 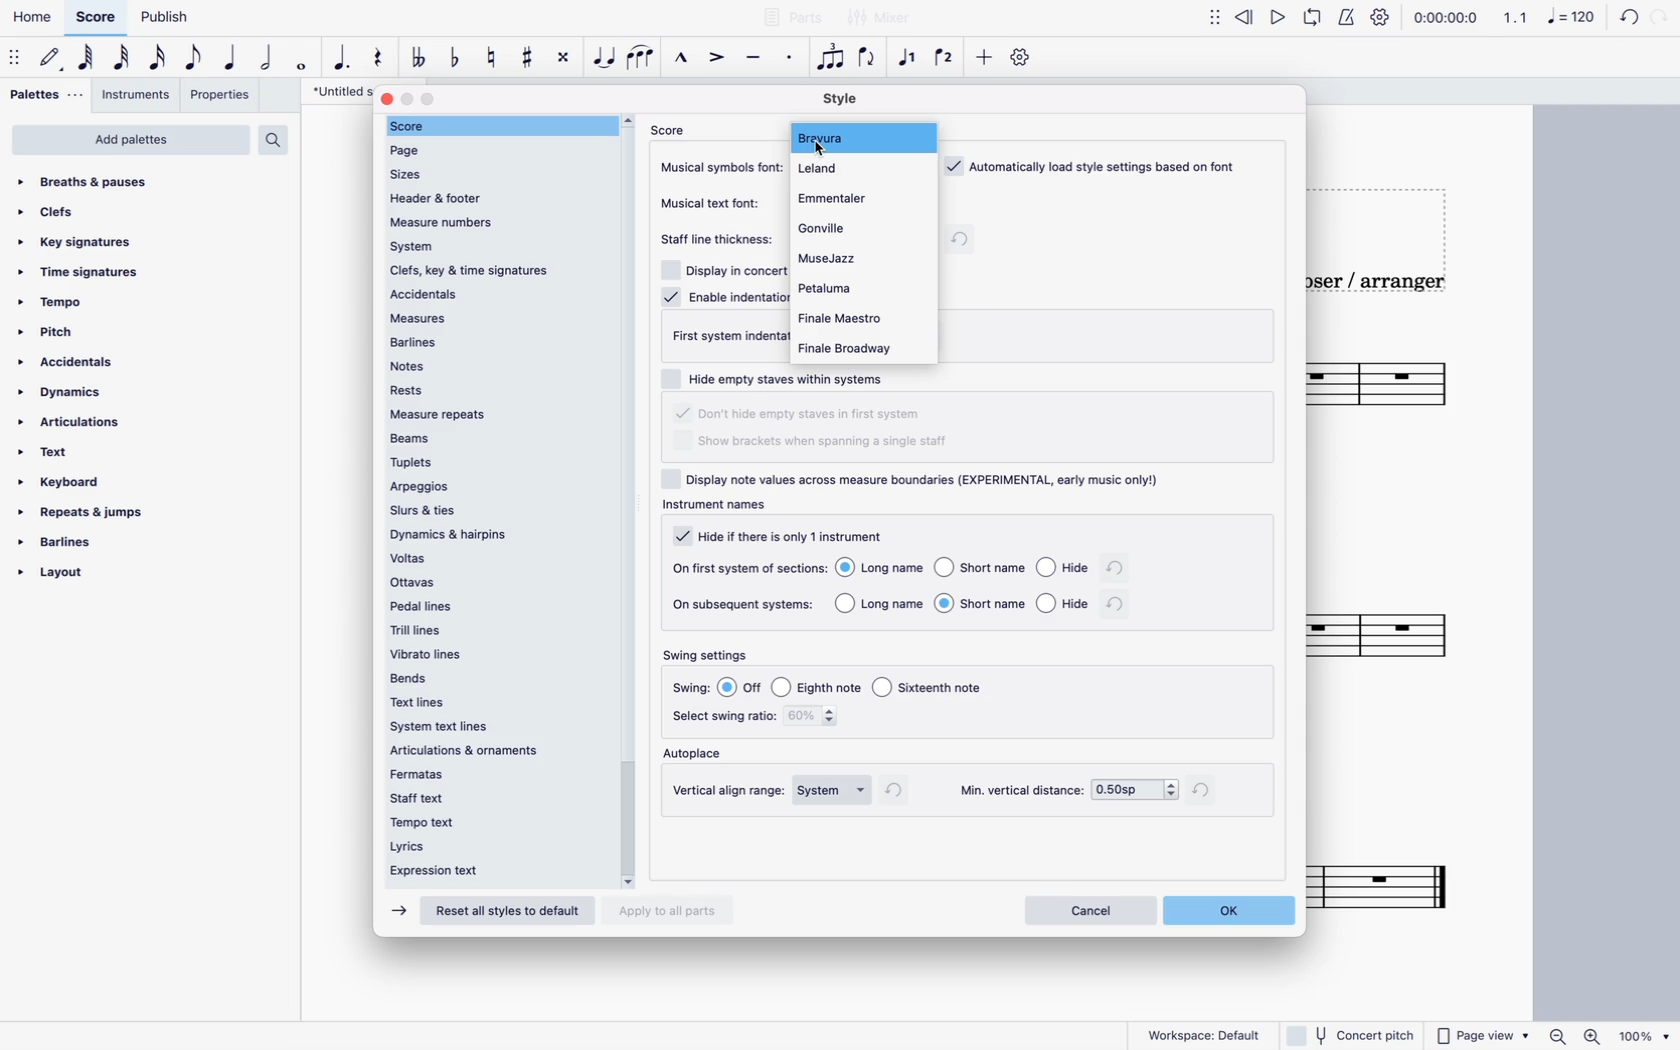 What do you see at coordinates (851, 349) in the screenshot?
I see `finale broadway` at bounding box center [851, 349].